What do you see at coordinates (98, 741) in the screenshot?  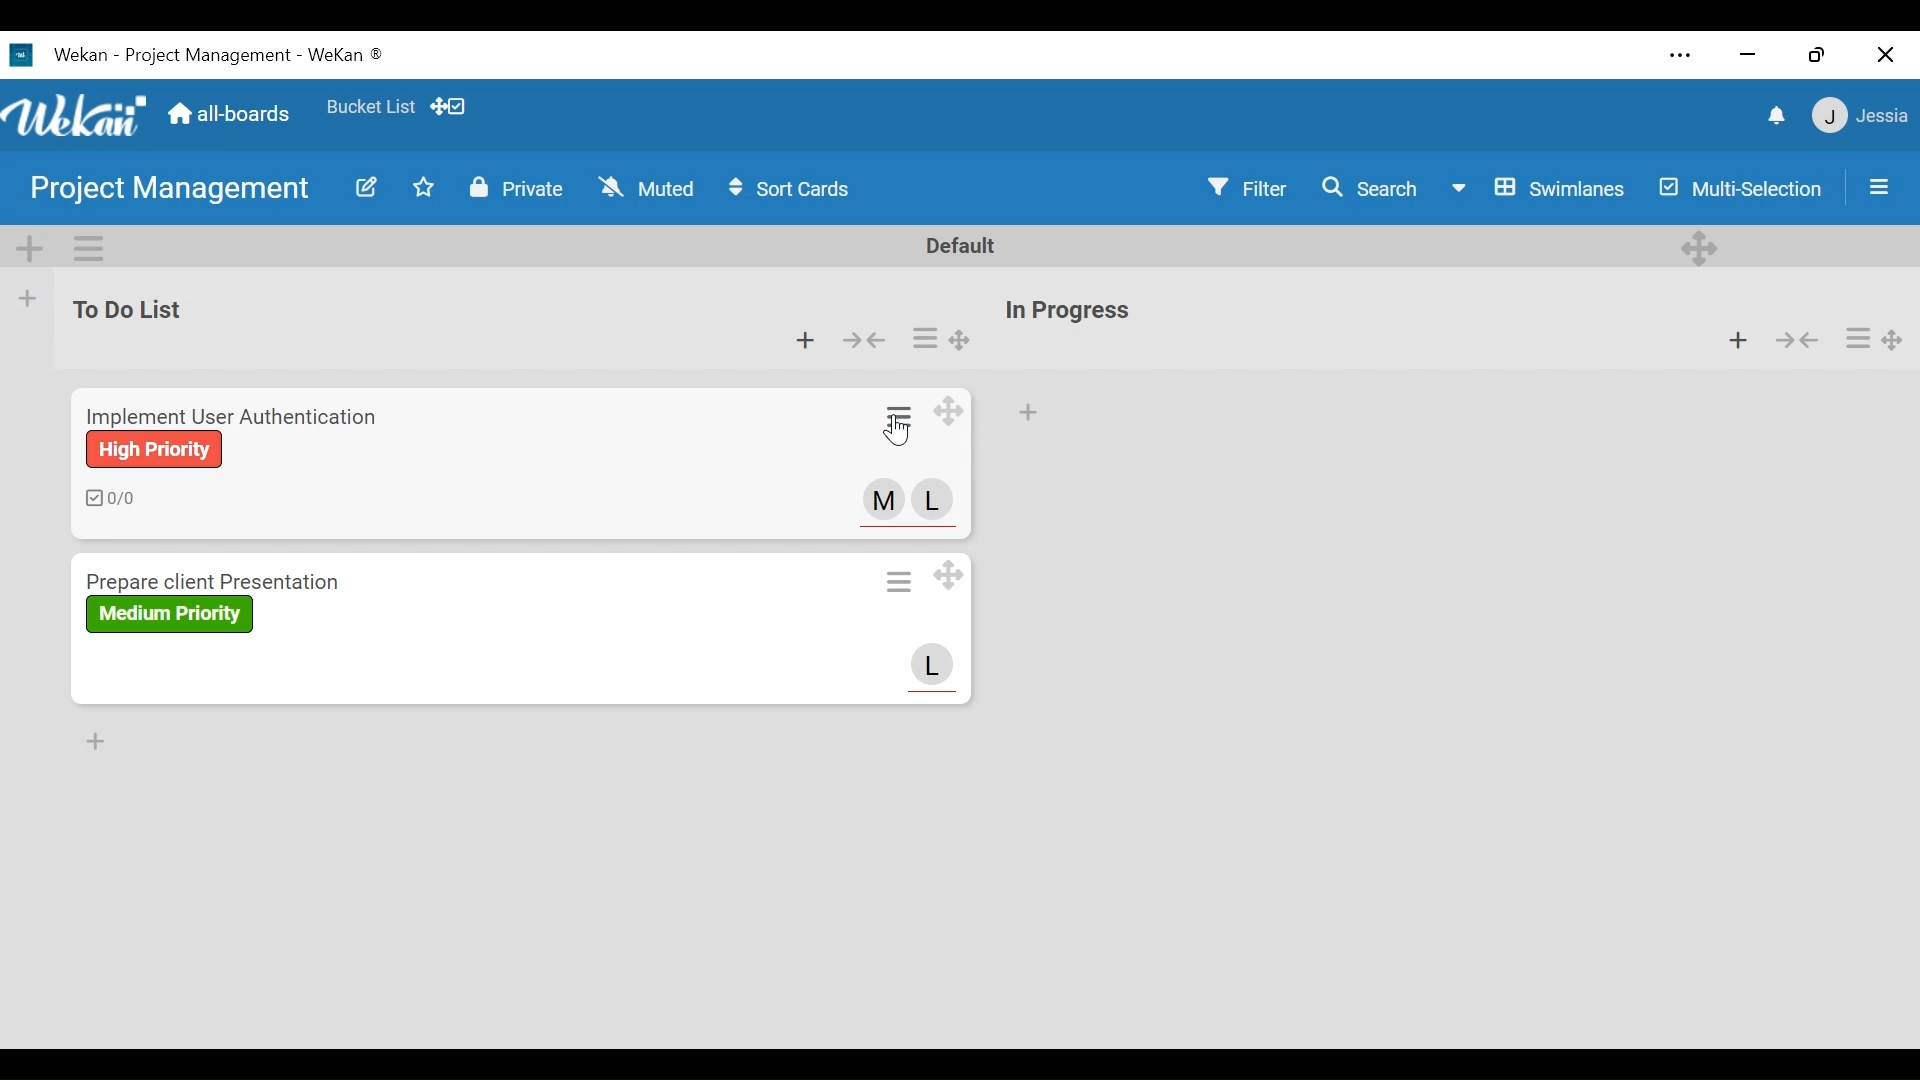 I see `Add Card to Bottom of the list` at bounding box center [98, 741].